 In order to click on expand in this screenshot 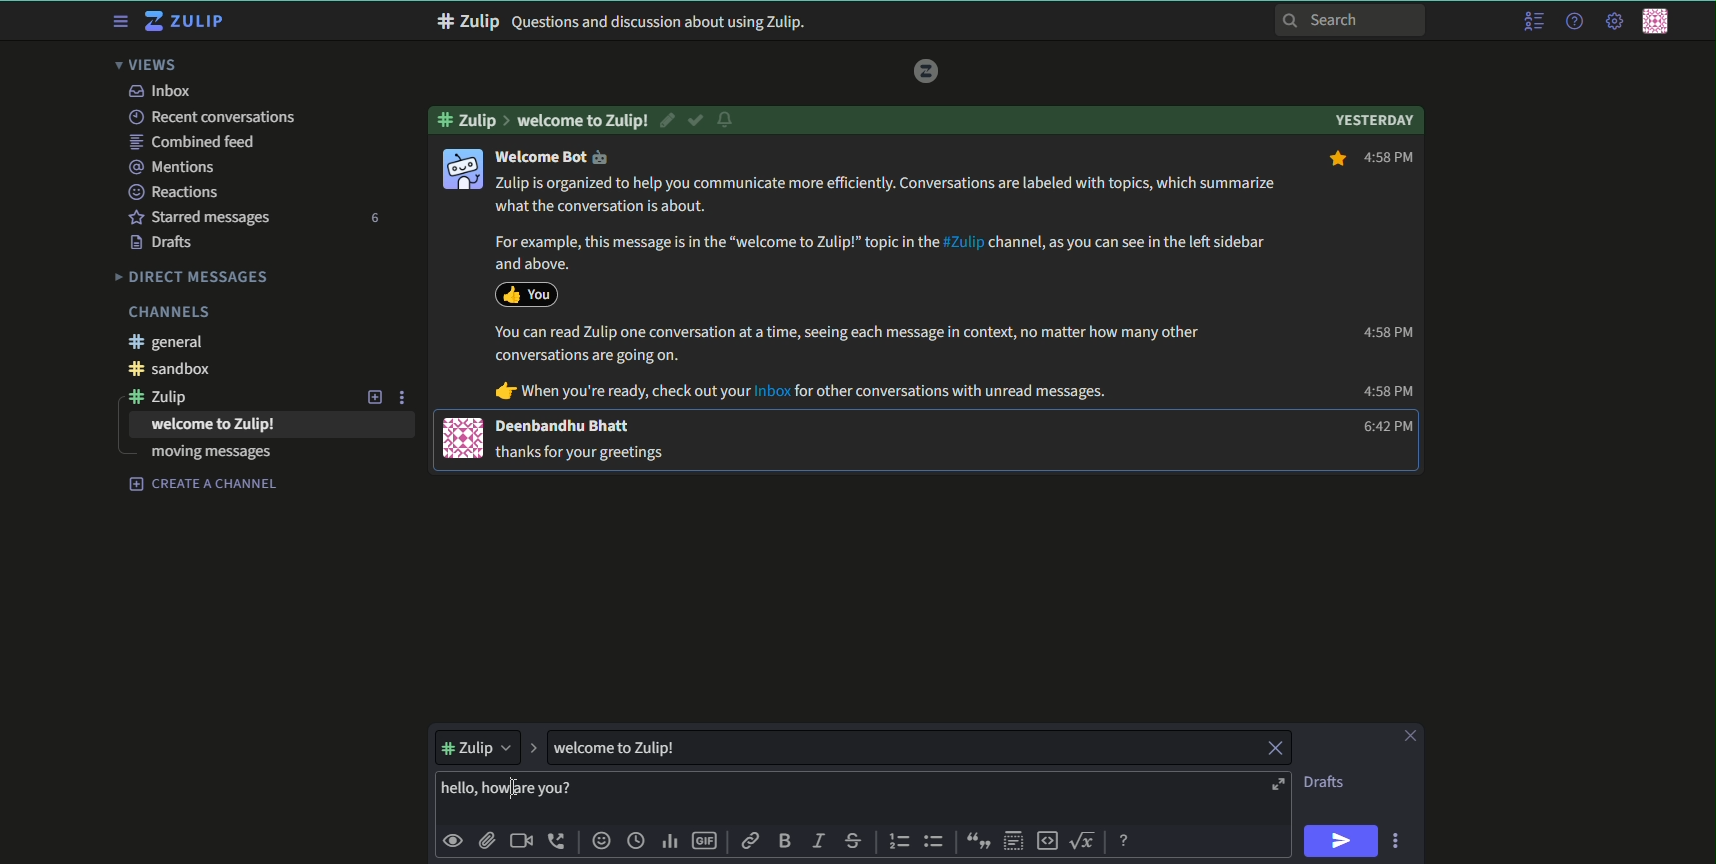, I will do `click(533, 746)`.